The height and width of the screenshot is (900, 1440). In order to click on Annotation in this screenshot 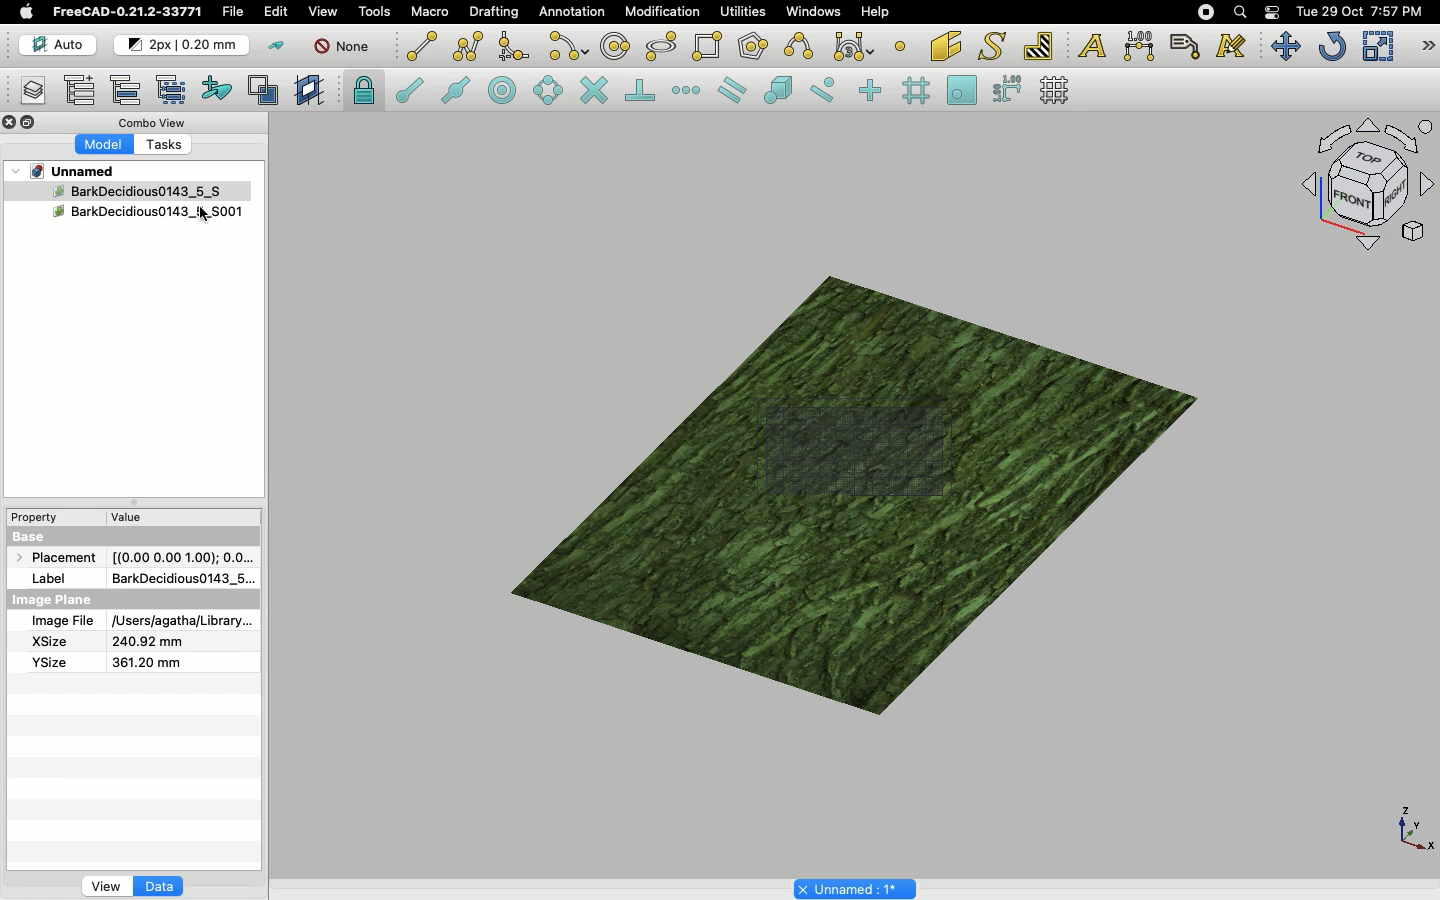, I will do `click(572, 11)`.